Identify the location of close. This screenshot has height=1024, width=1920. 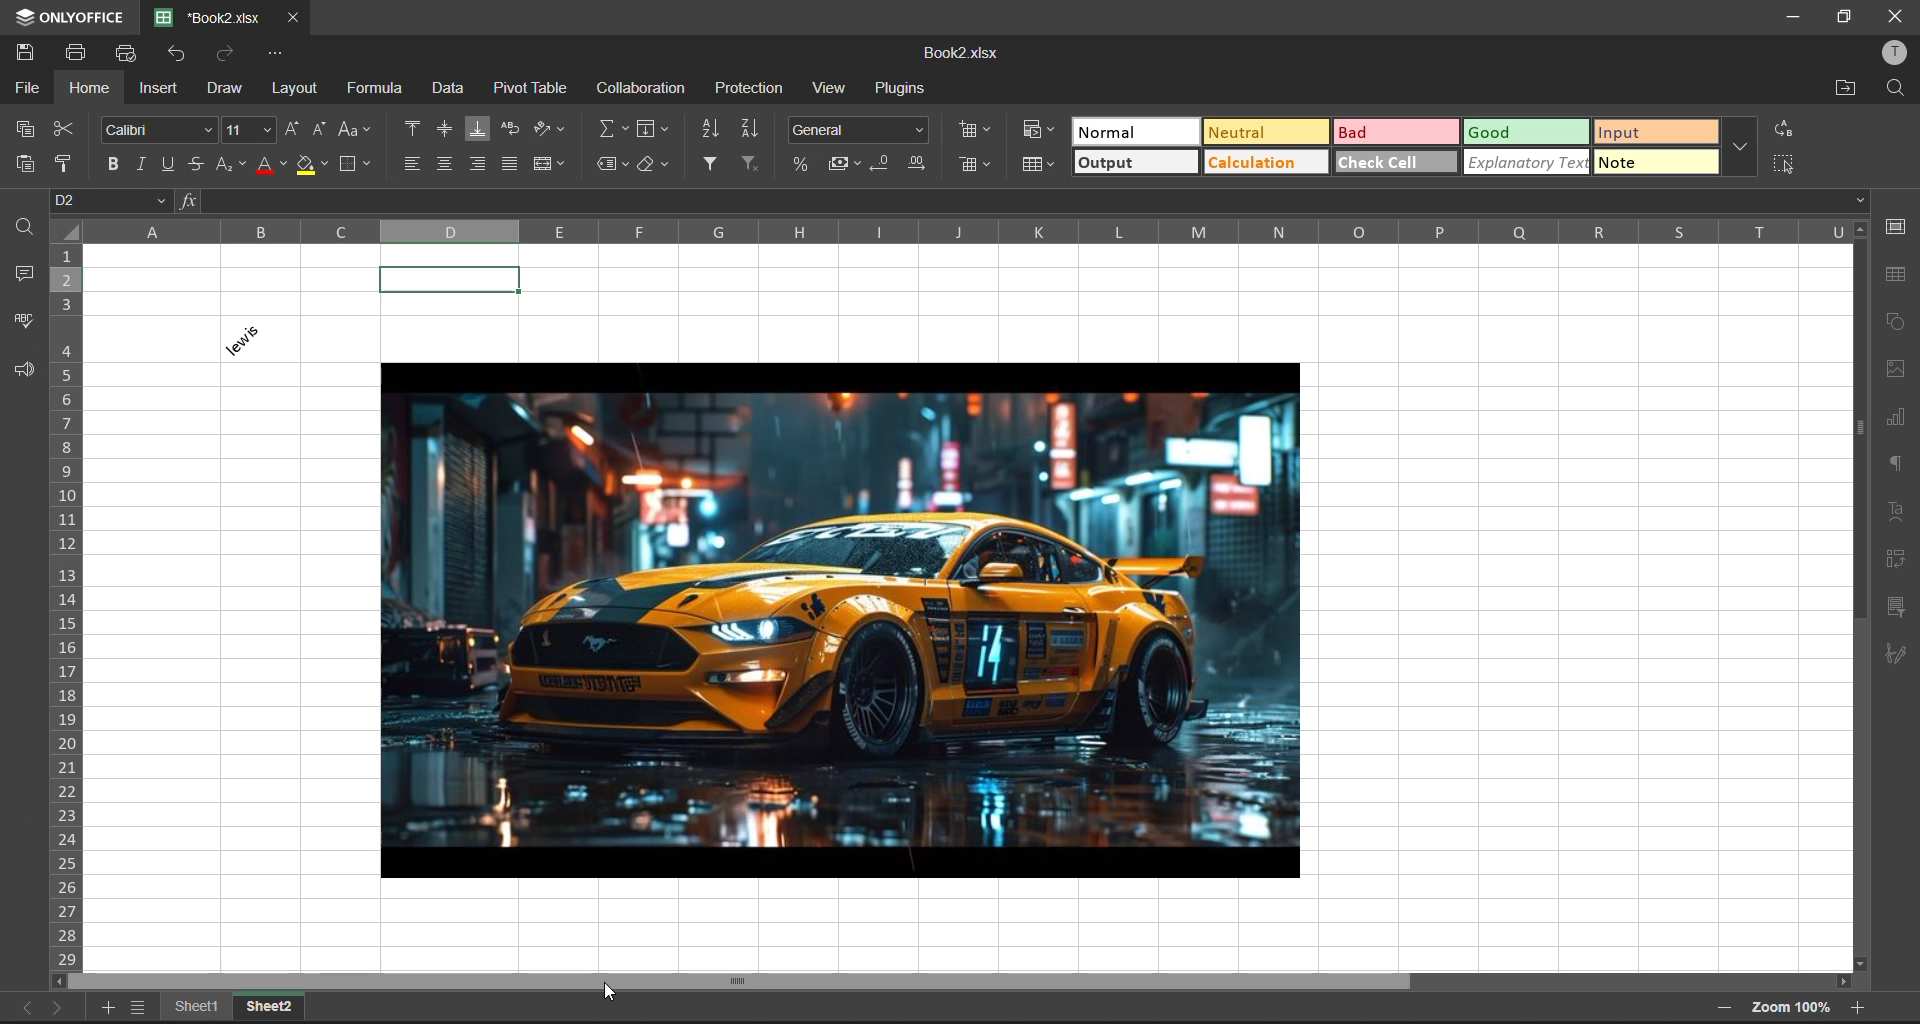
(1890, 18).